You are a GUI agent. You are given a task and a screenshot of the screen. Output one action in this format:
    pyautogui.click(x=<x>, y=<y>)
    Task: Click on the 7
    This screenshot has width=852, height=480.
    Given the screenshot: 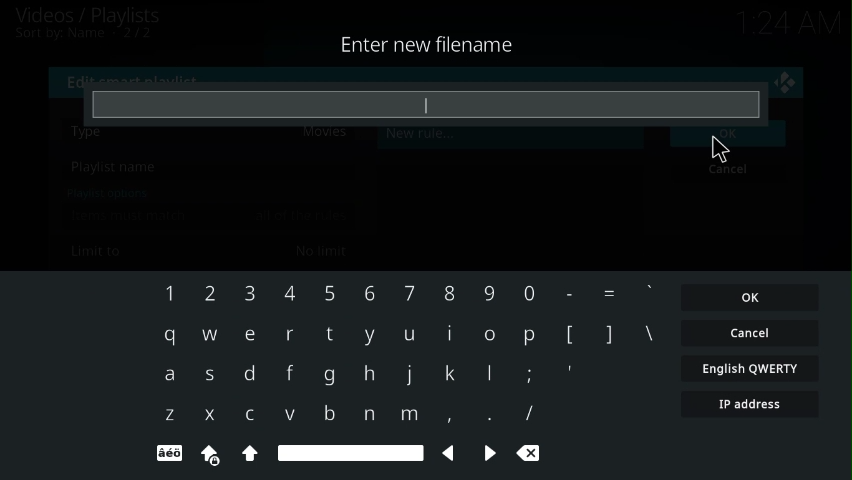 What is the action you would take?
    pyautogui.click(x=408, y=293)
    